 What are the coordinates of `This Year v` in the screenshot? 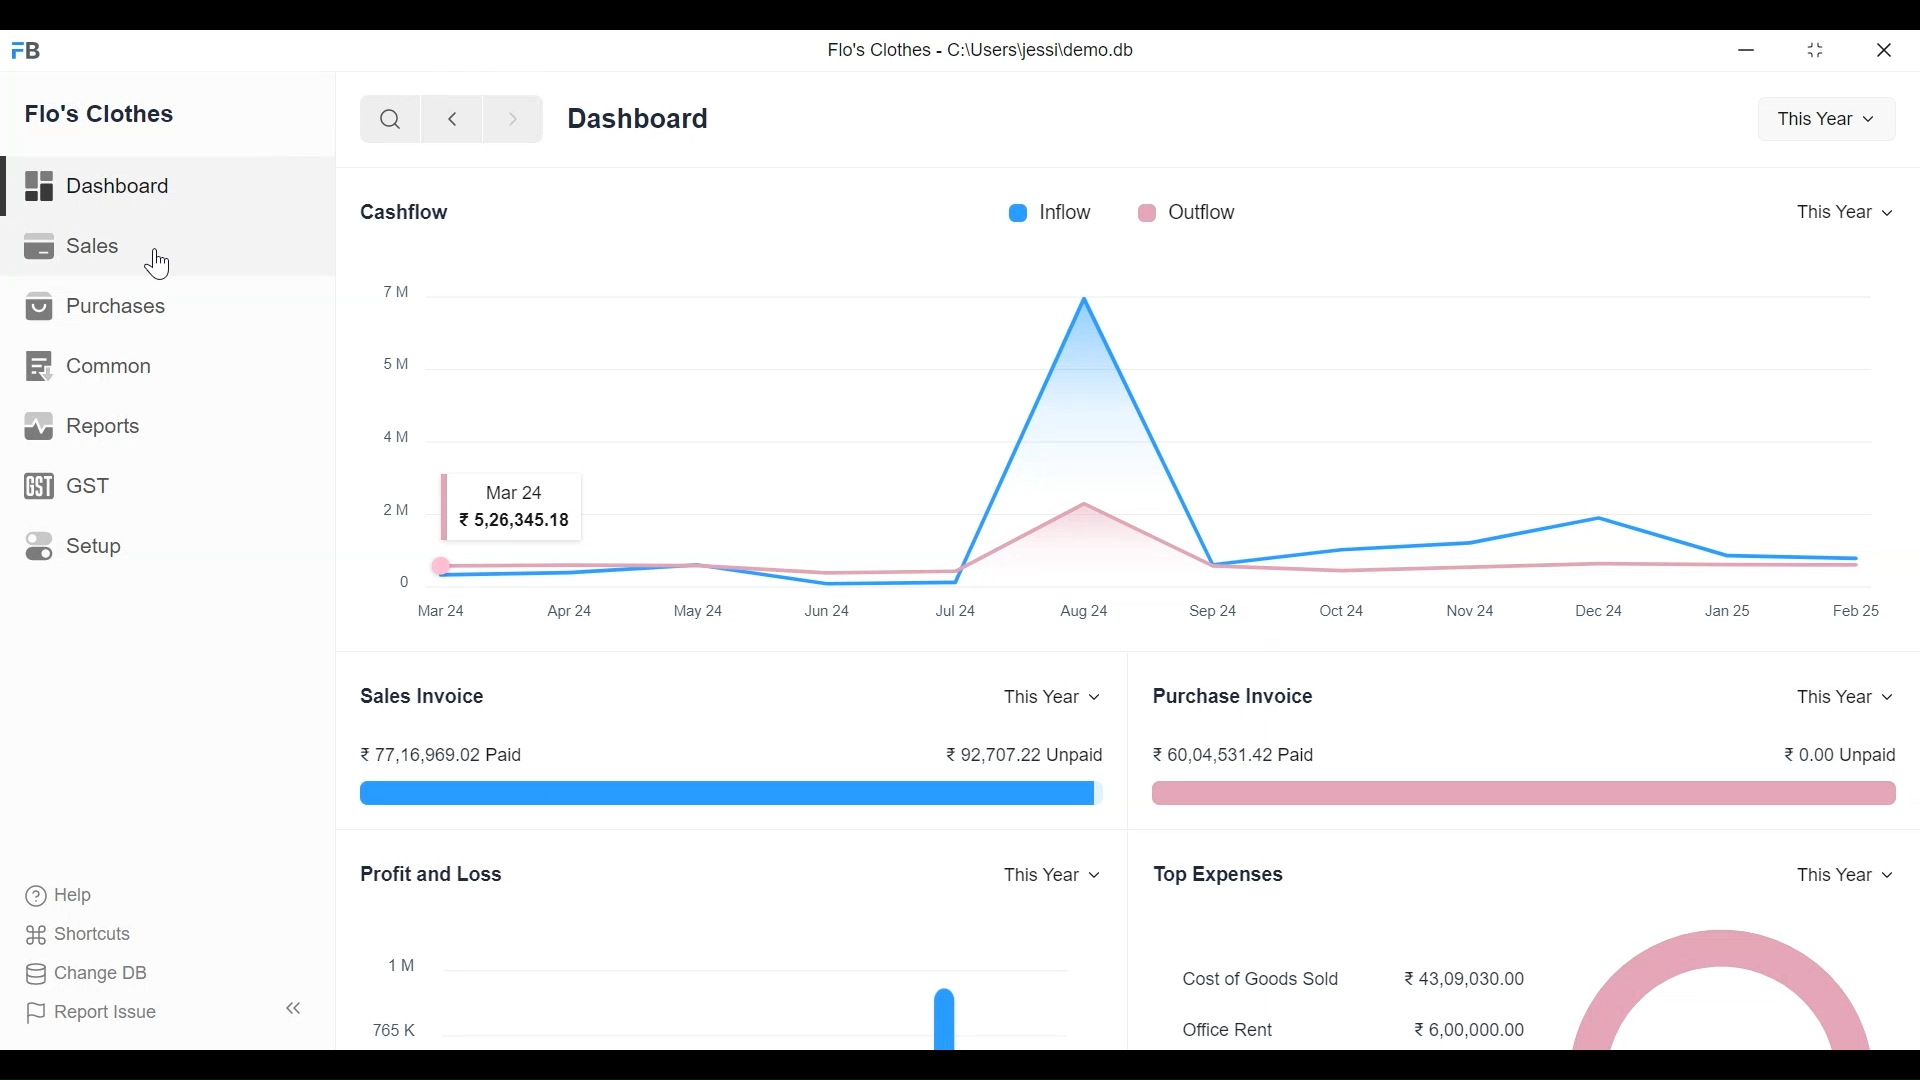 It's located at (1050, 874).